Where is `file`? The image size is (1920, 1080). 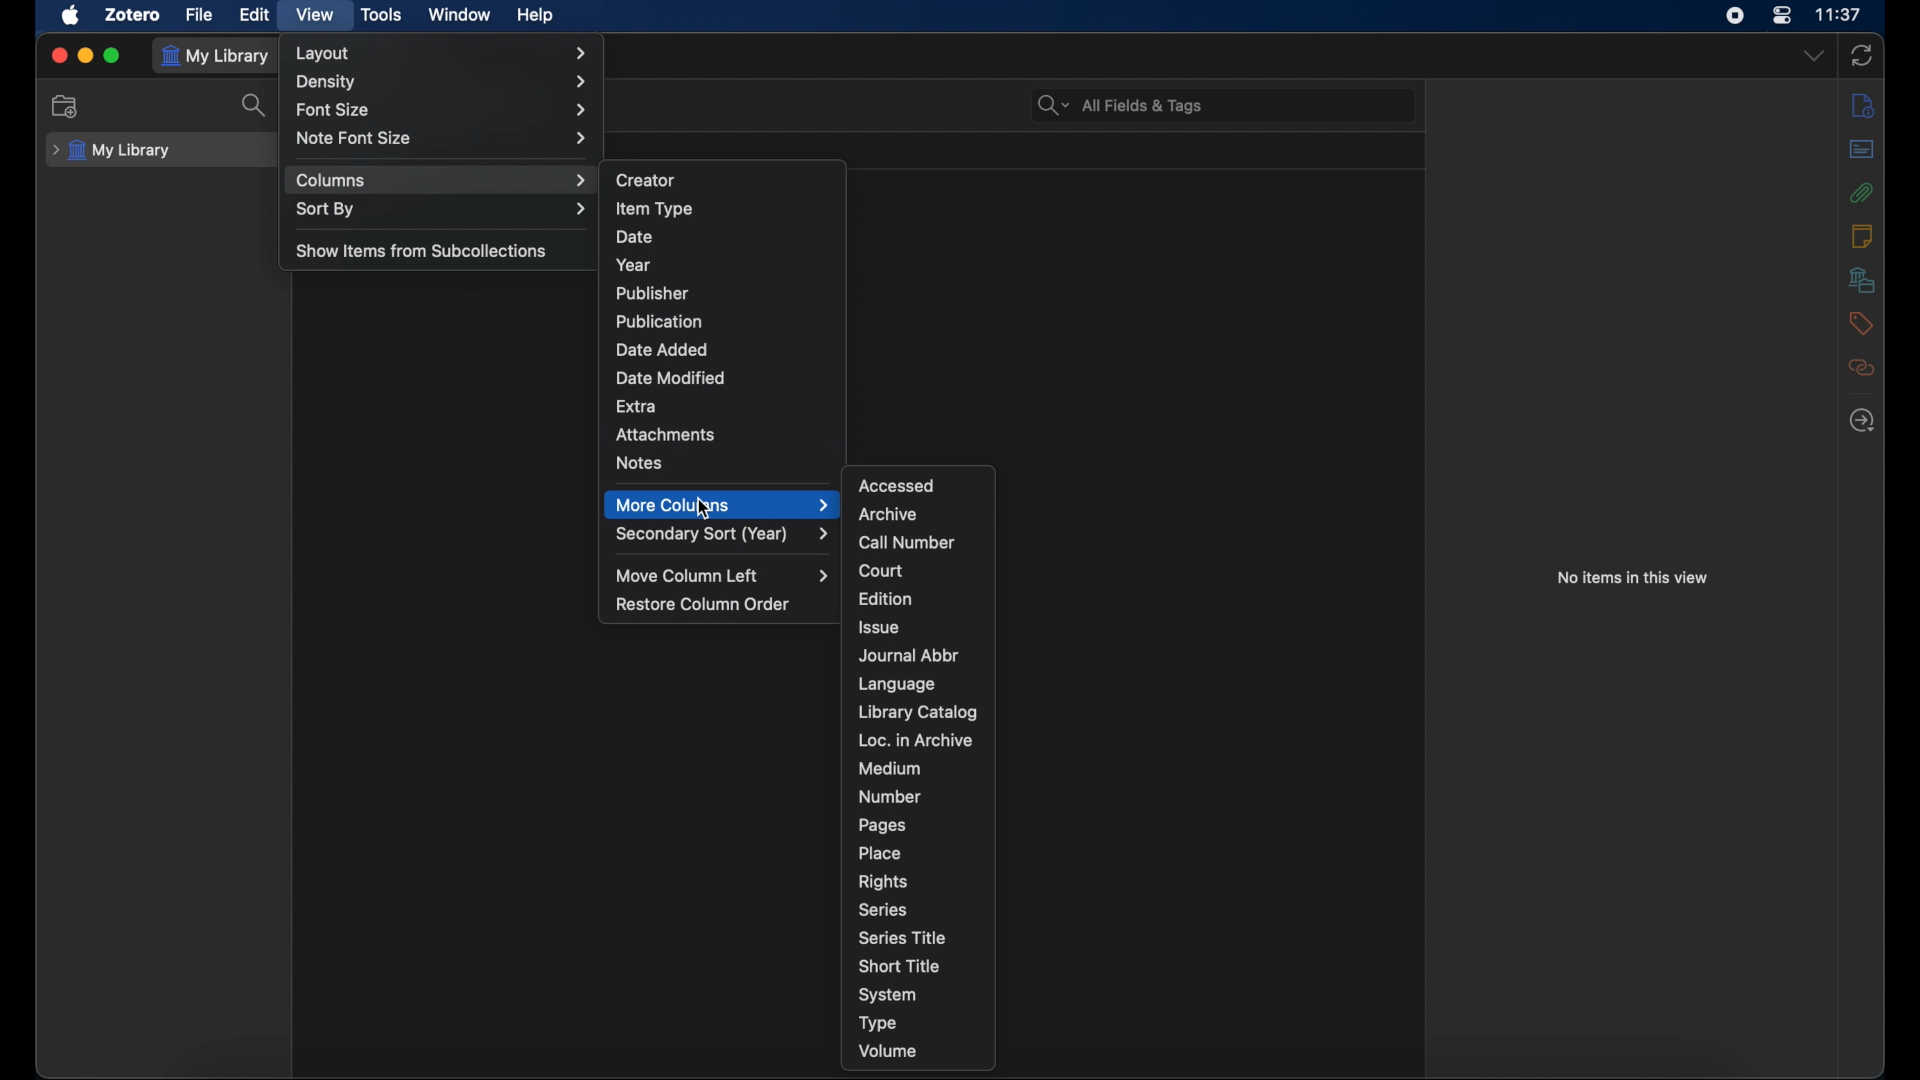
file is located at coordinates (200, 15).